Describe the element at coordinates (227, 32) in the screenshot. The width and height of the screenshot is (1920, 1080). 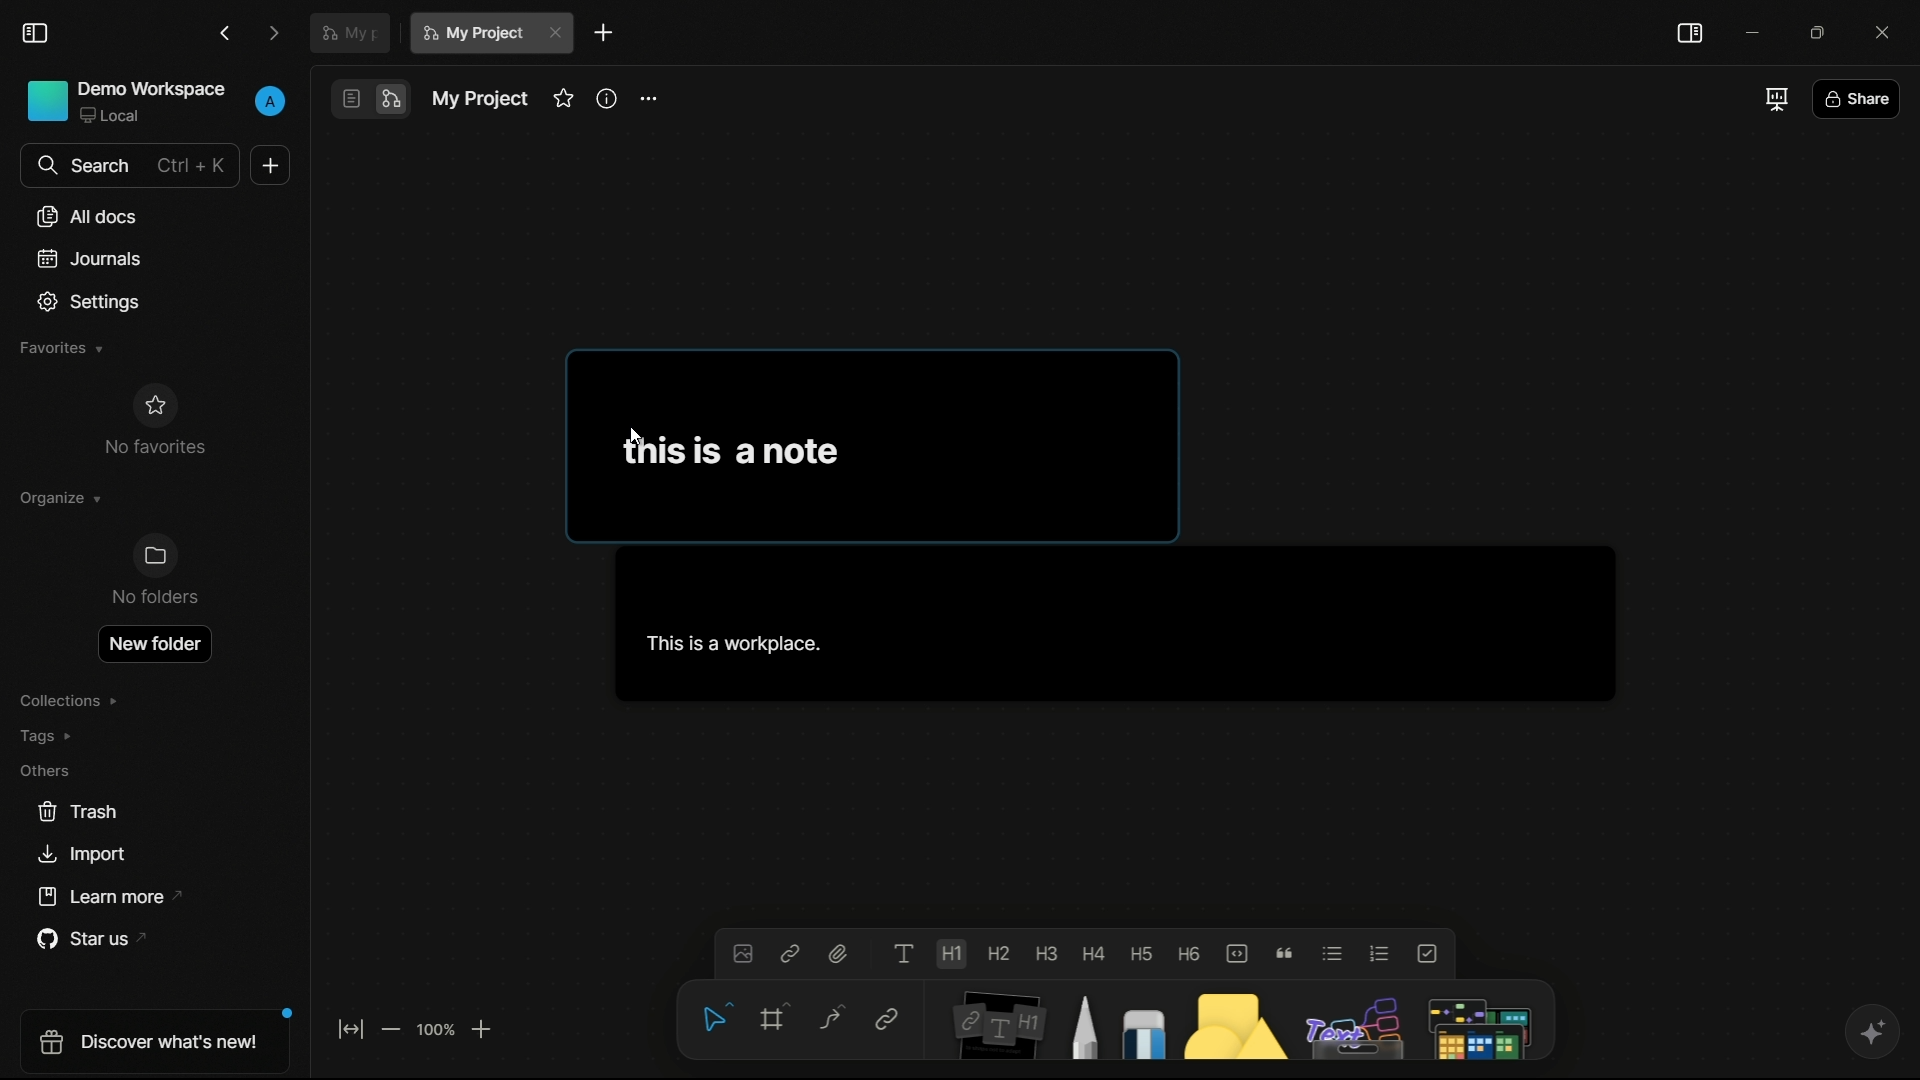
I see `back` at that location.